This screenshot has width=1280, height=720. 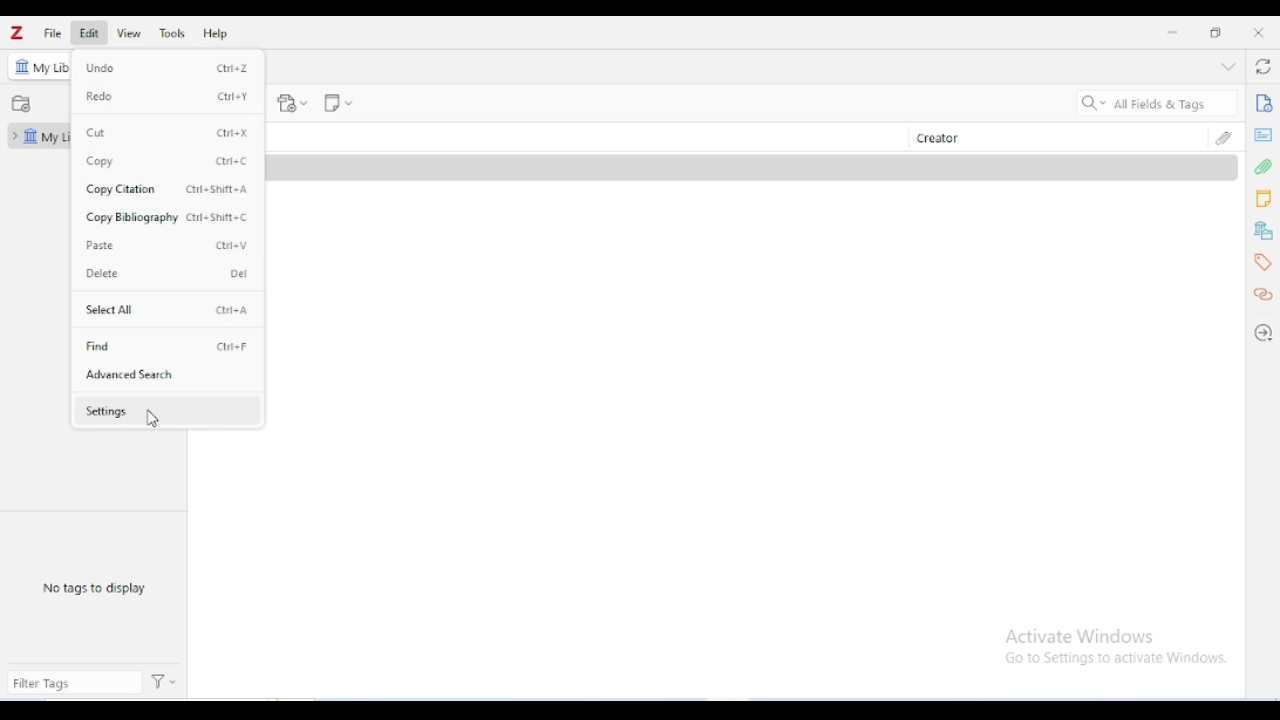 I want to click on delete, so click(x=103, y=274).